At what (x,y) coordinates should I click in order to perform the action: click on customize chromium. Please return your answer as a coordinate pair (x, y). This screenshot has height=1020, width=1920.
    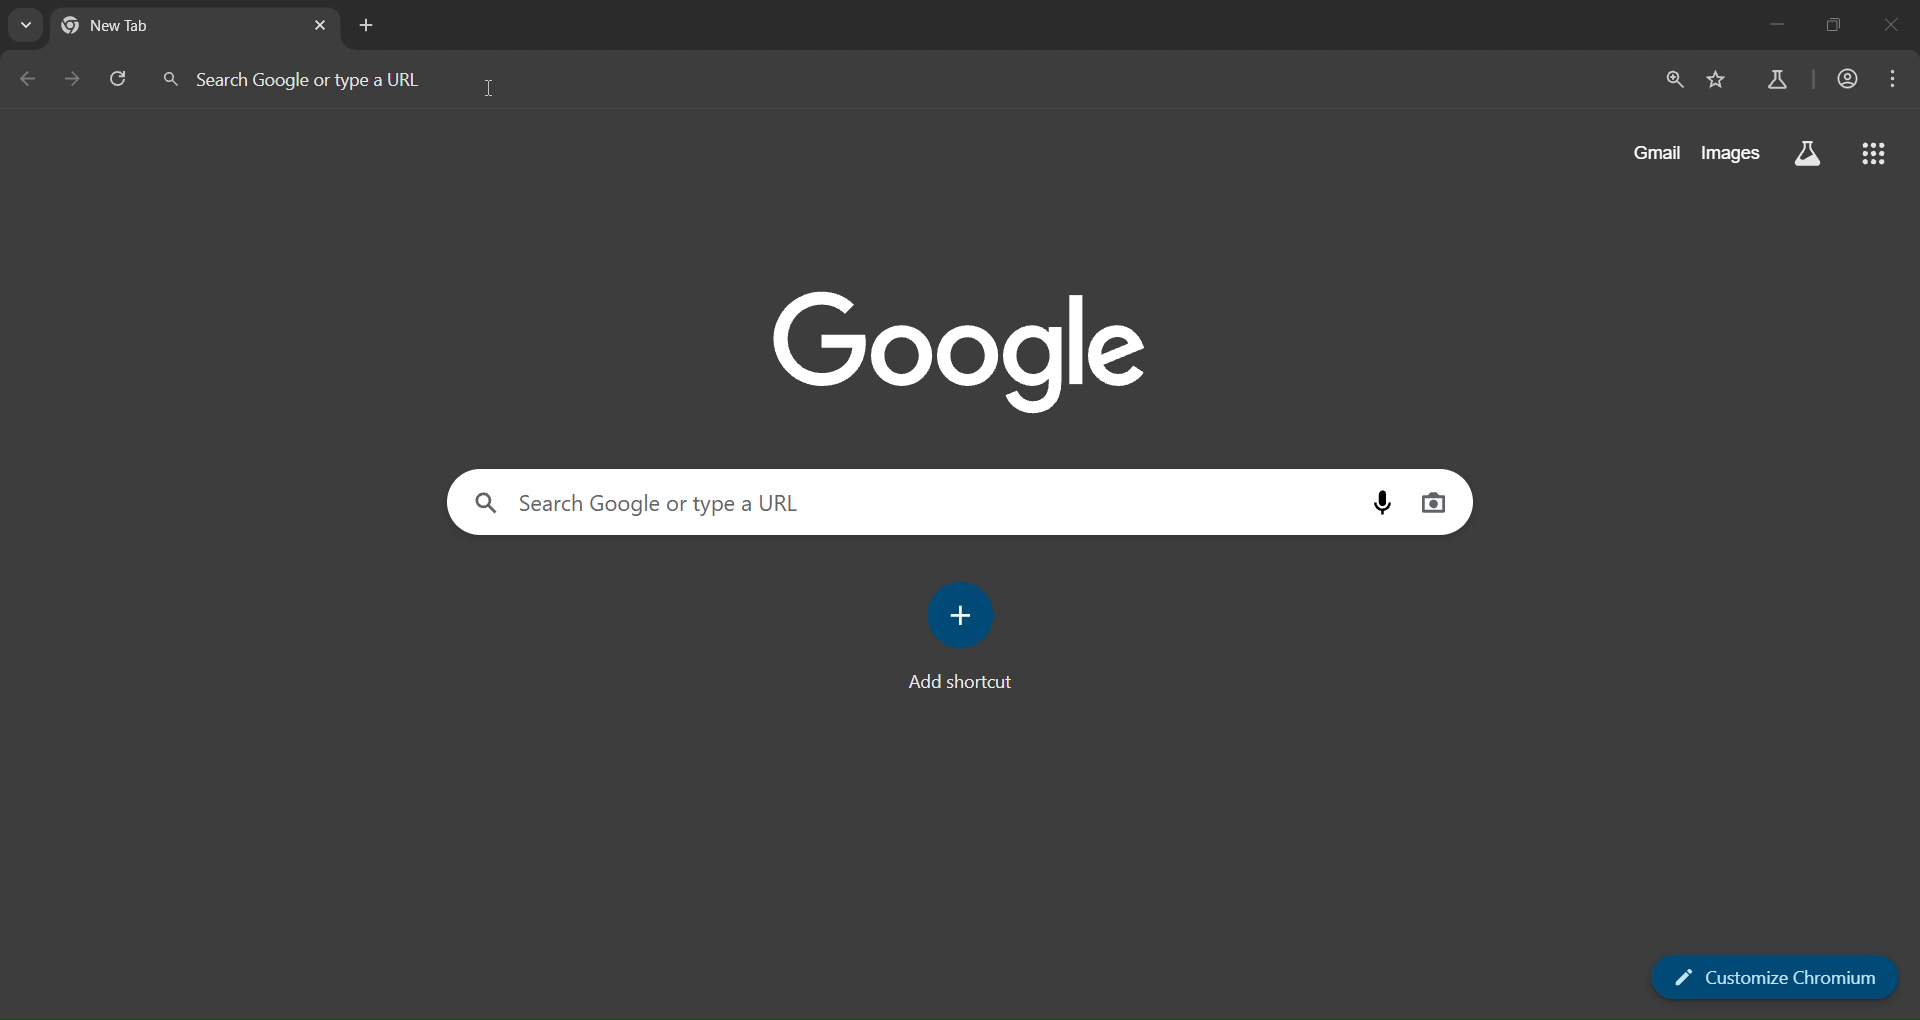
    Looking at the image, I should click on (1782, 978).